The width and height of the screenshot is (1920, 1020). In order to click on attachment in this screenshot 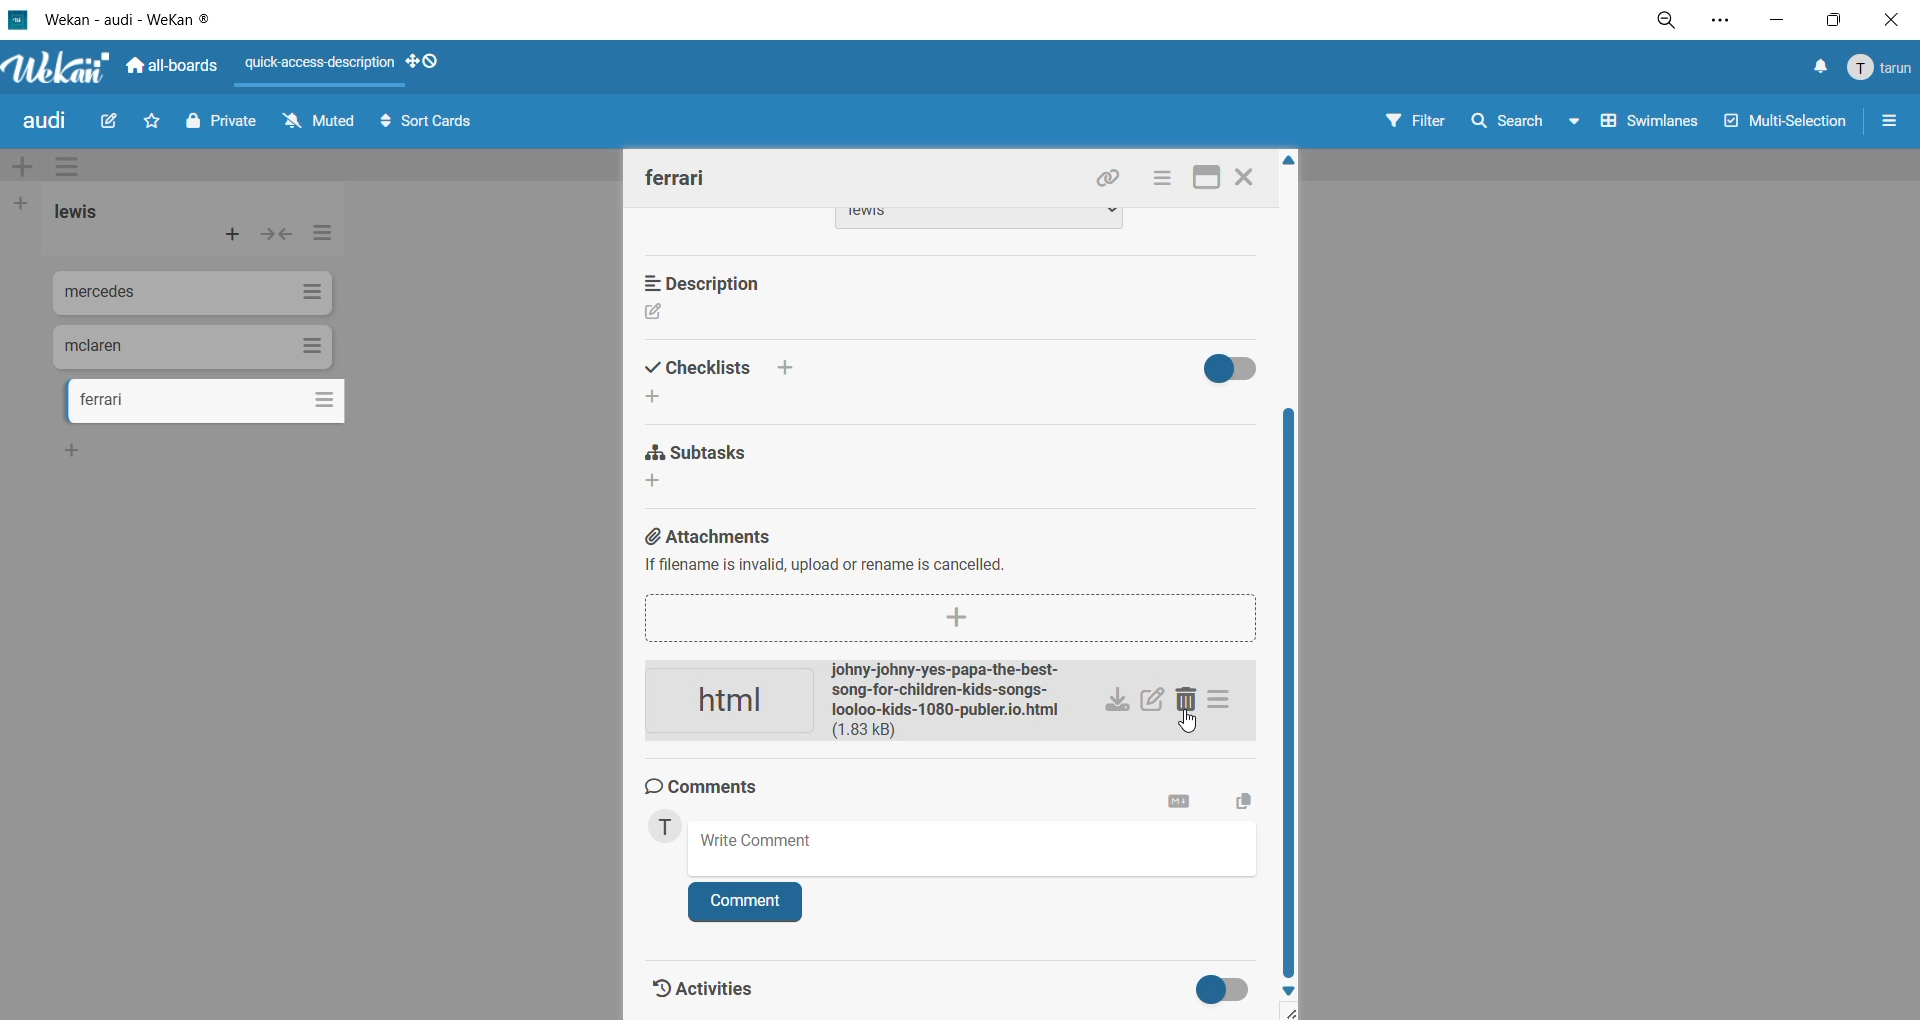, I will do `click(865, 703)`.